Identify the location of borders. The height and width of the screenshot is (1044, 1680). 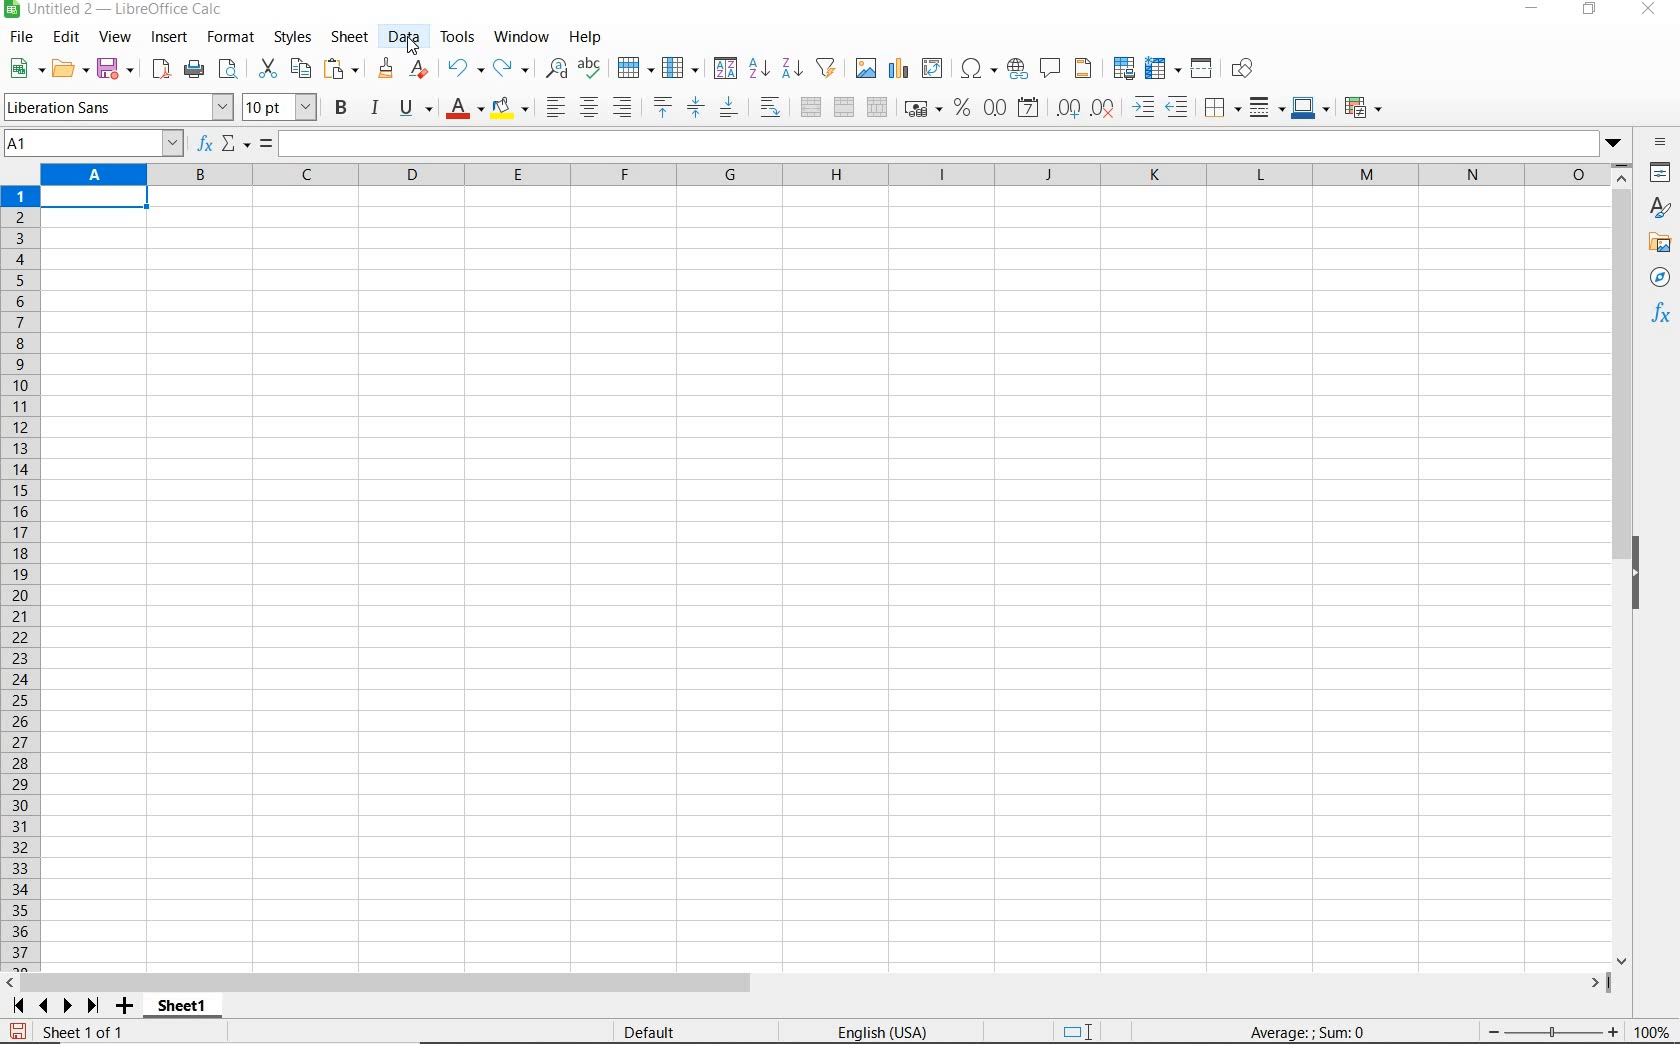
(1223, 108).